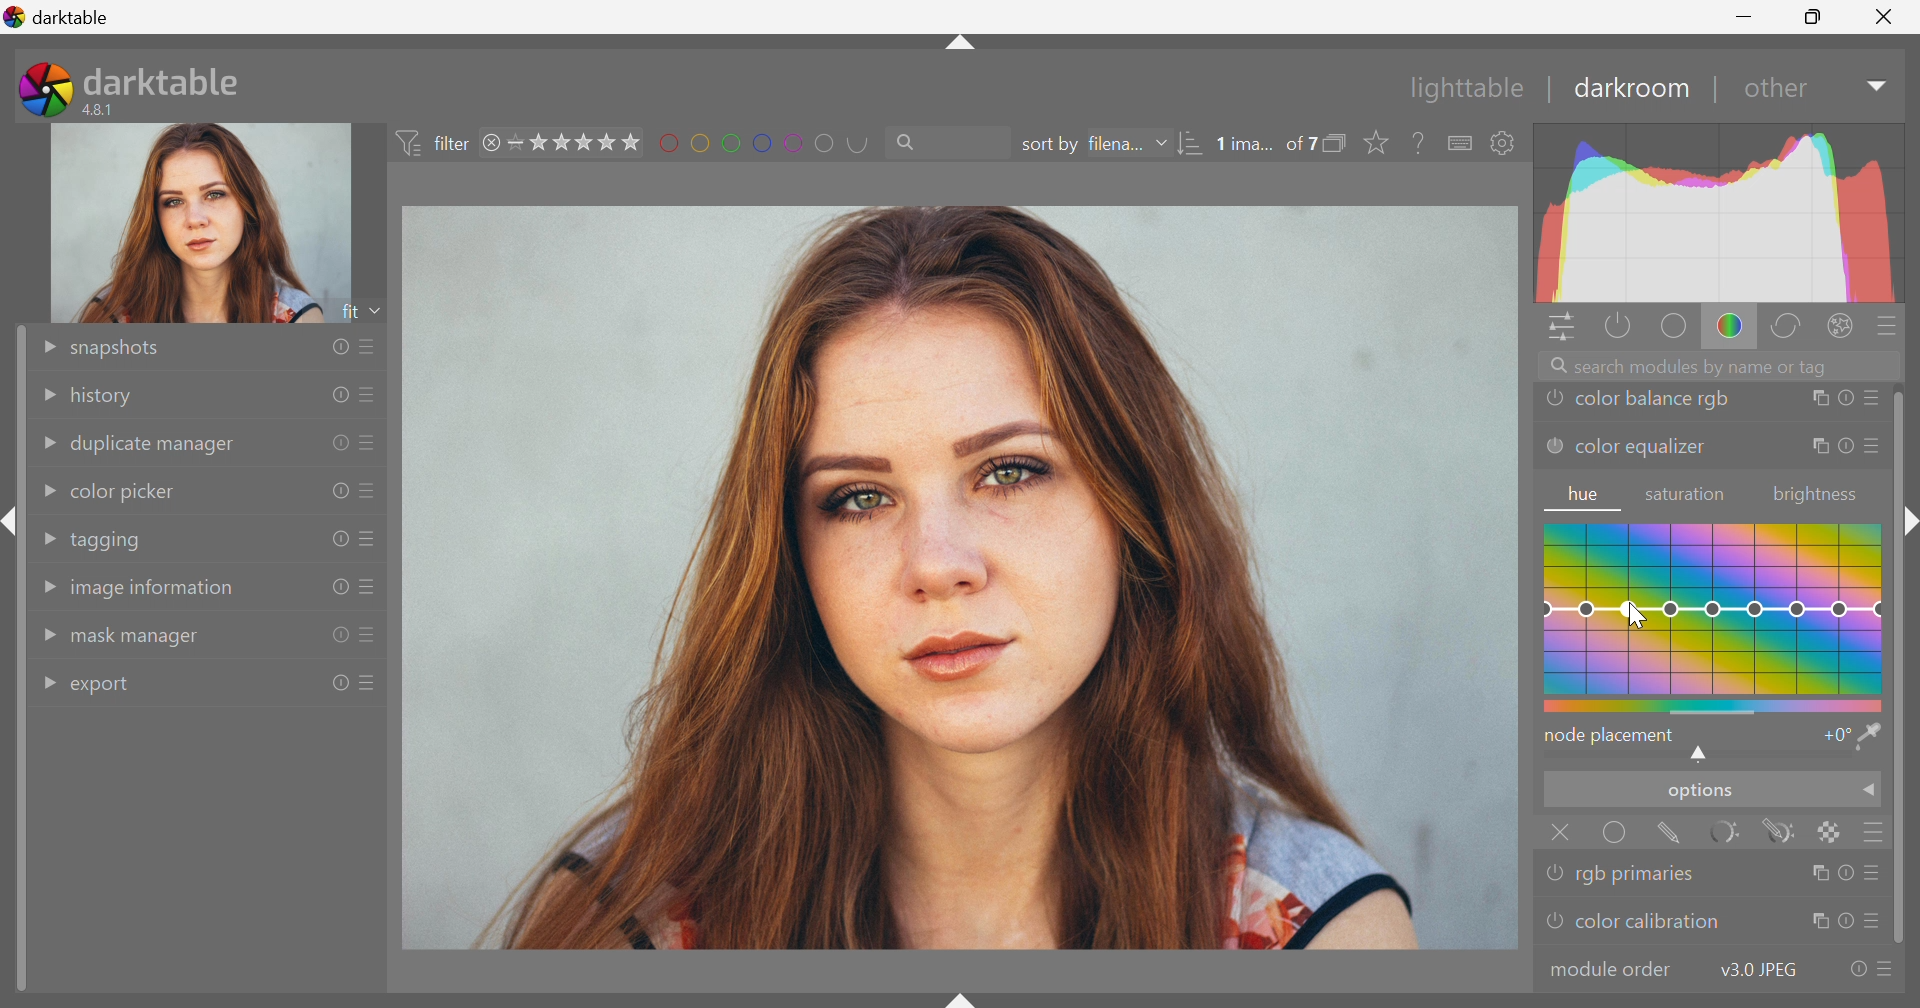  I want to click on tagging, so click(109, 541).